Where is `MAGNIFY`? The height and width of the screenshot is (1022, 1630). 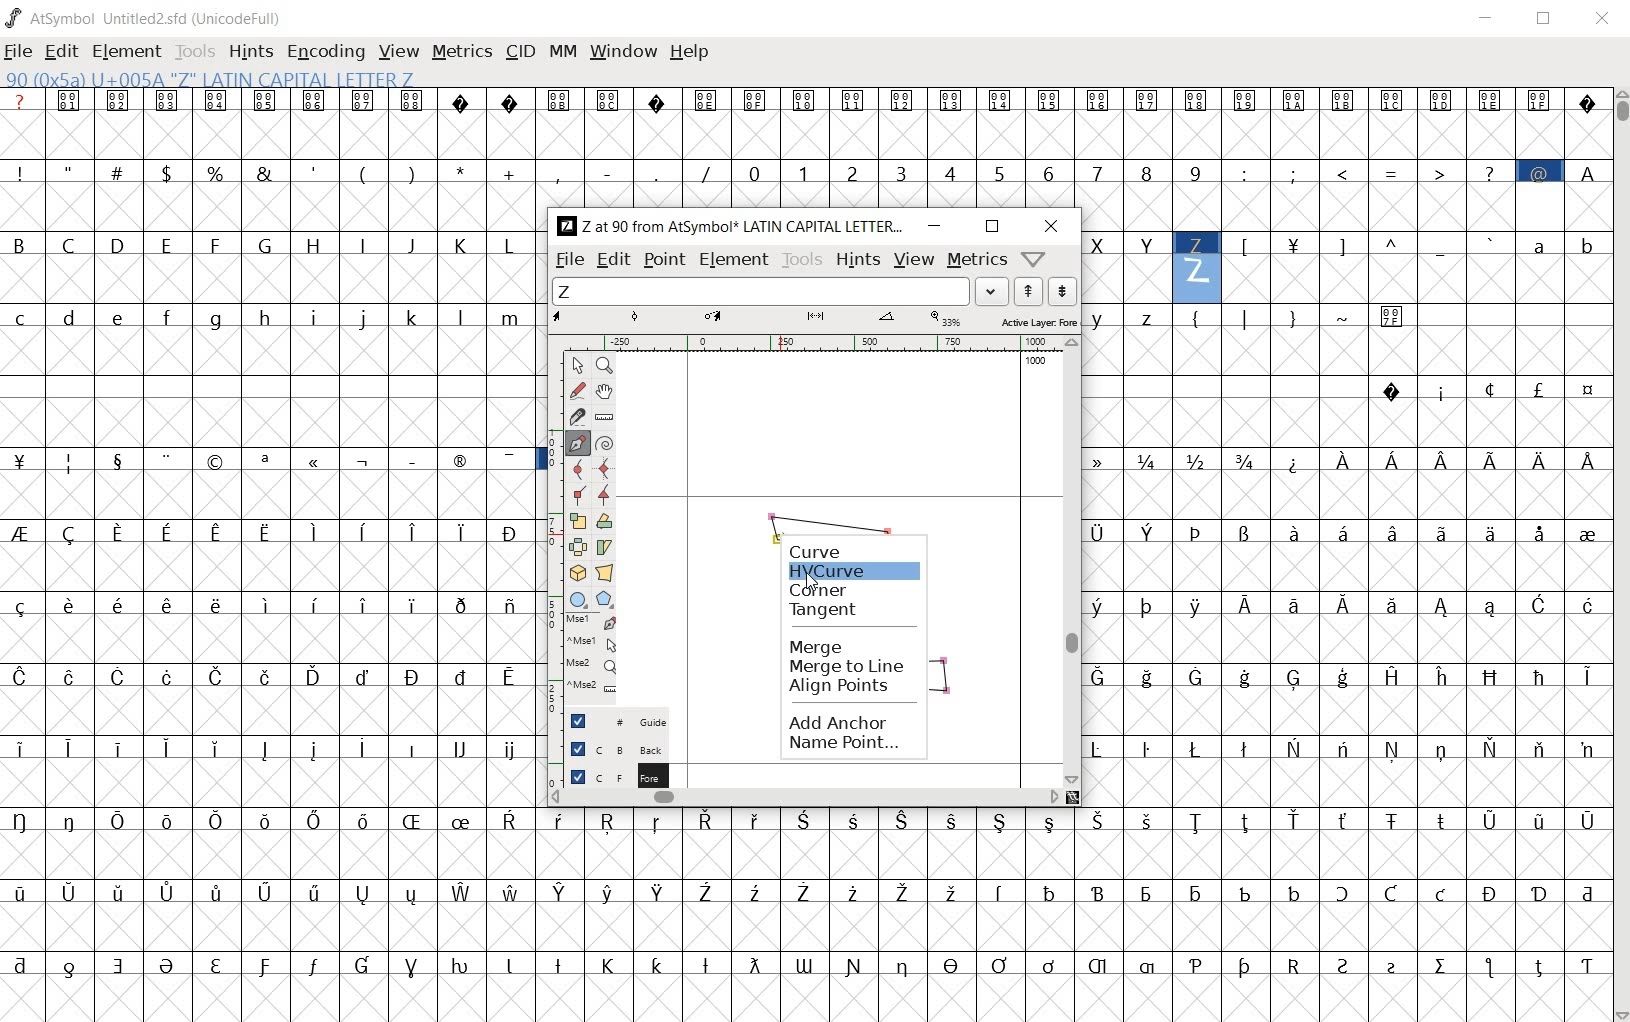
MAGNIFY is located at coordinates (604, 366).